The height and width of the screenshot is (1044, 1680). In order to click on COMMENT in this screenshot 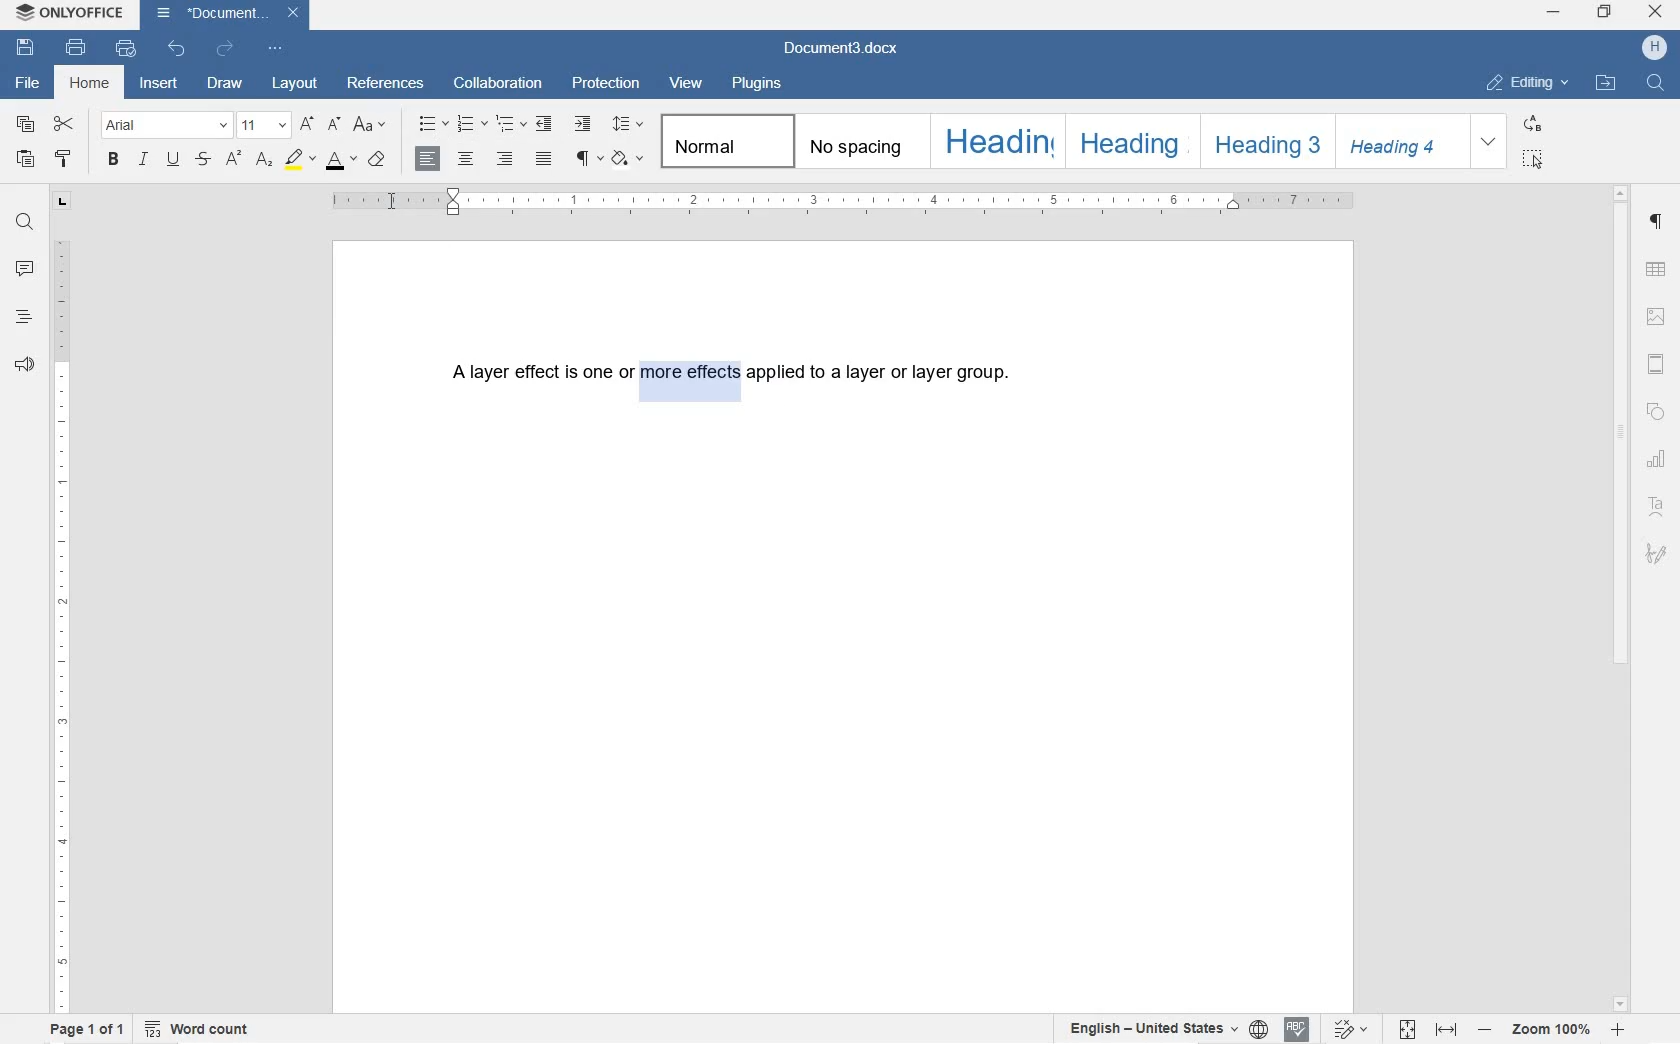, I will do `click(25, 271)`.